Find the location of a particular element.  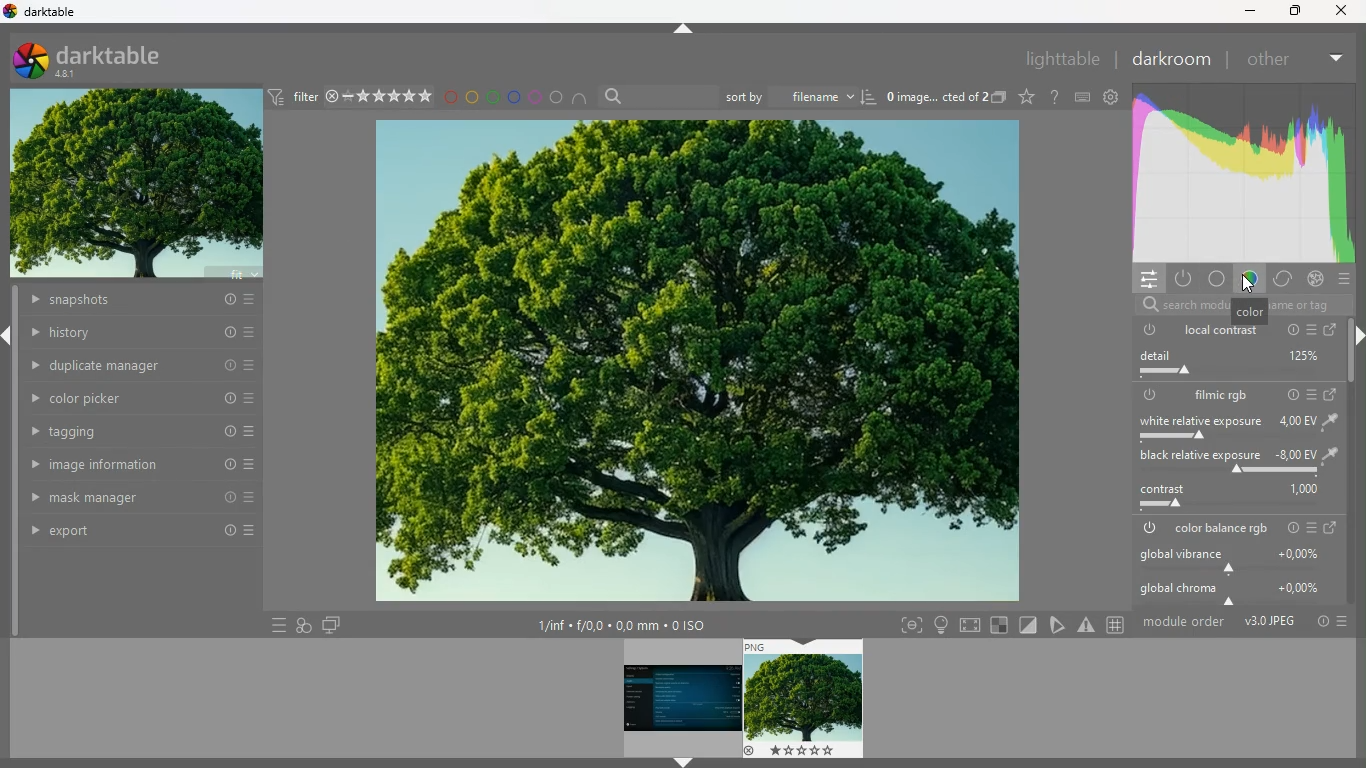

screen is located at coordinates (1334, 331).